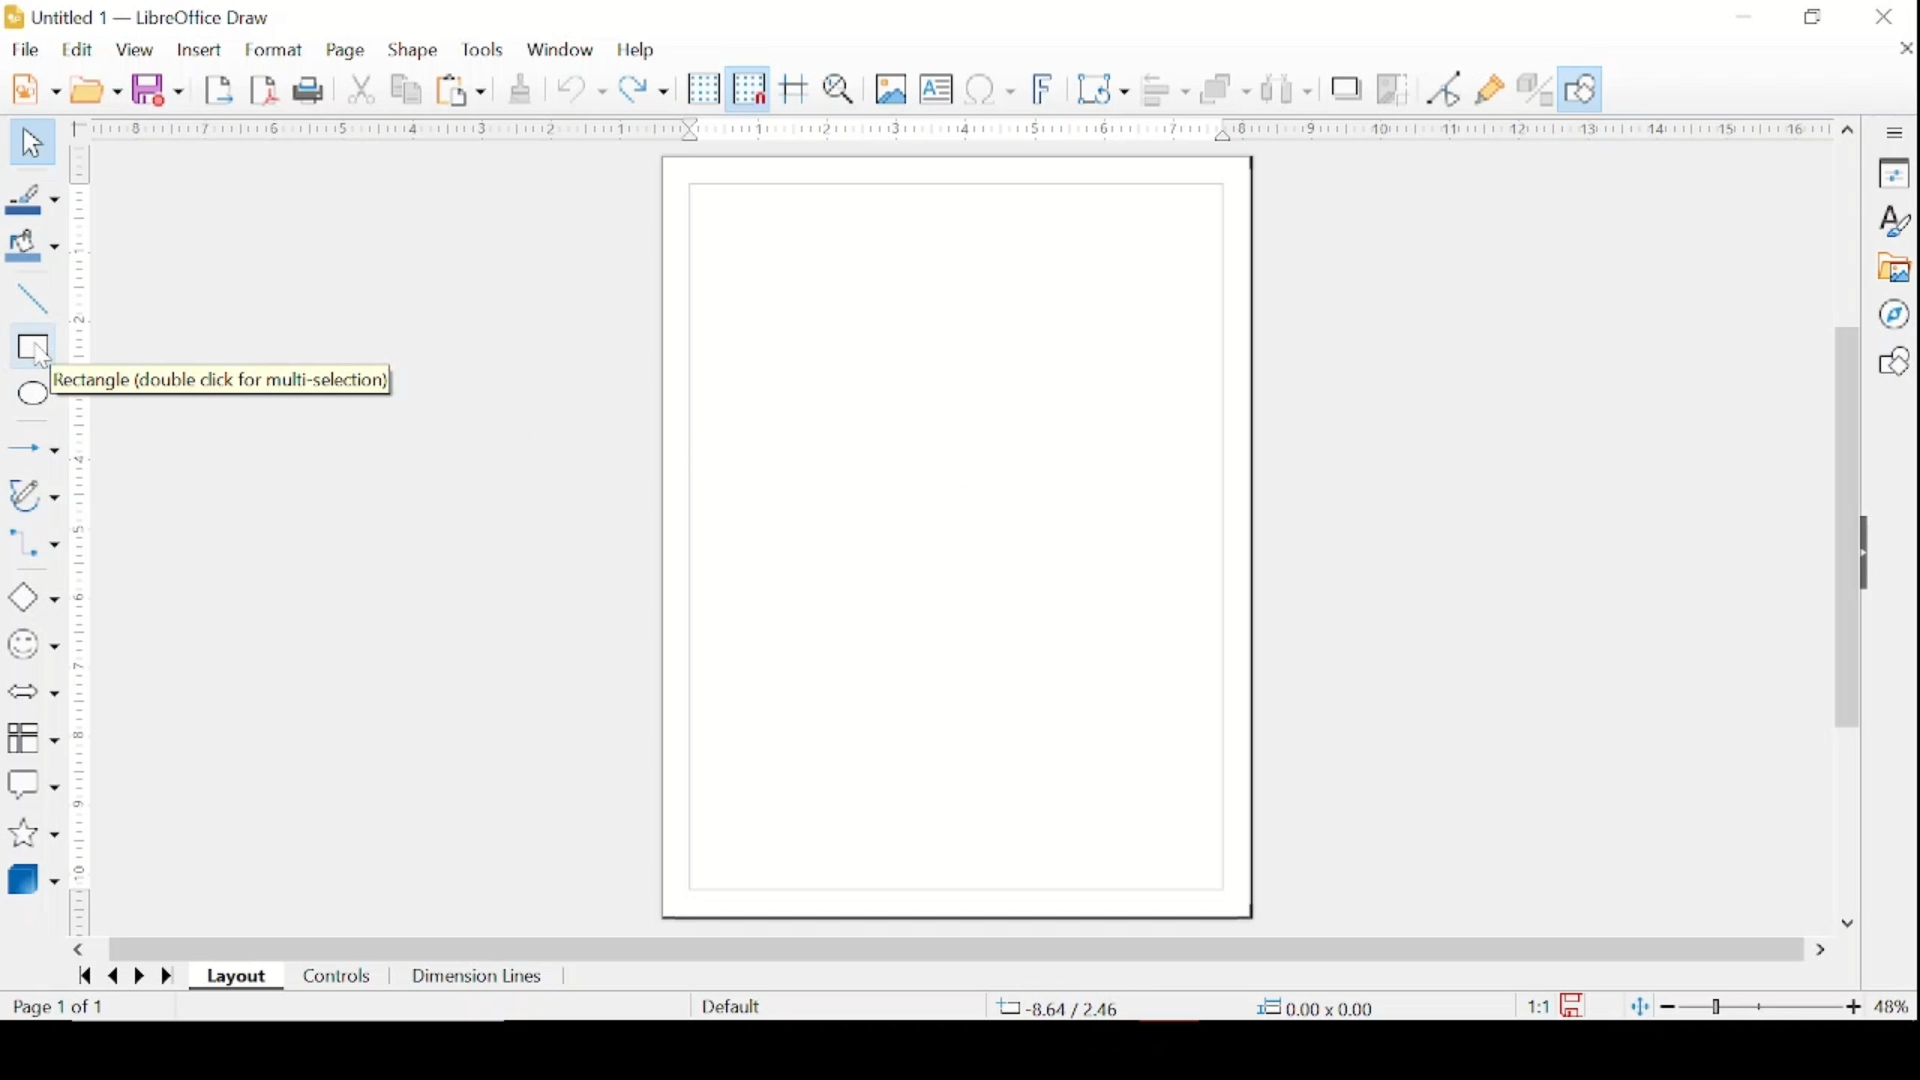  I want to click on previous, so click(110, 977).